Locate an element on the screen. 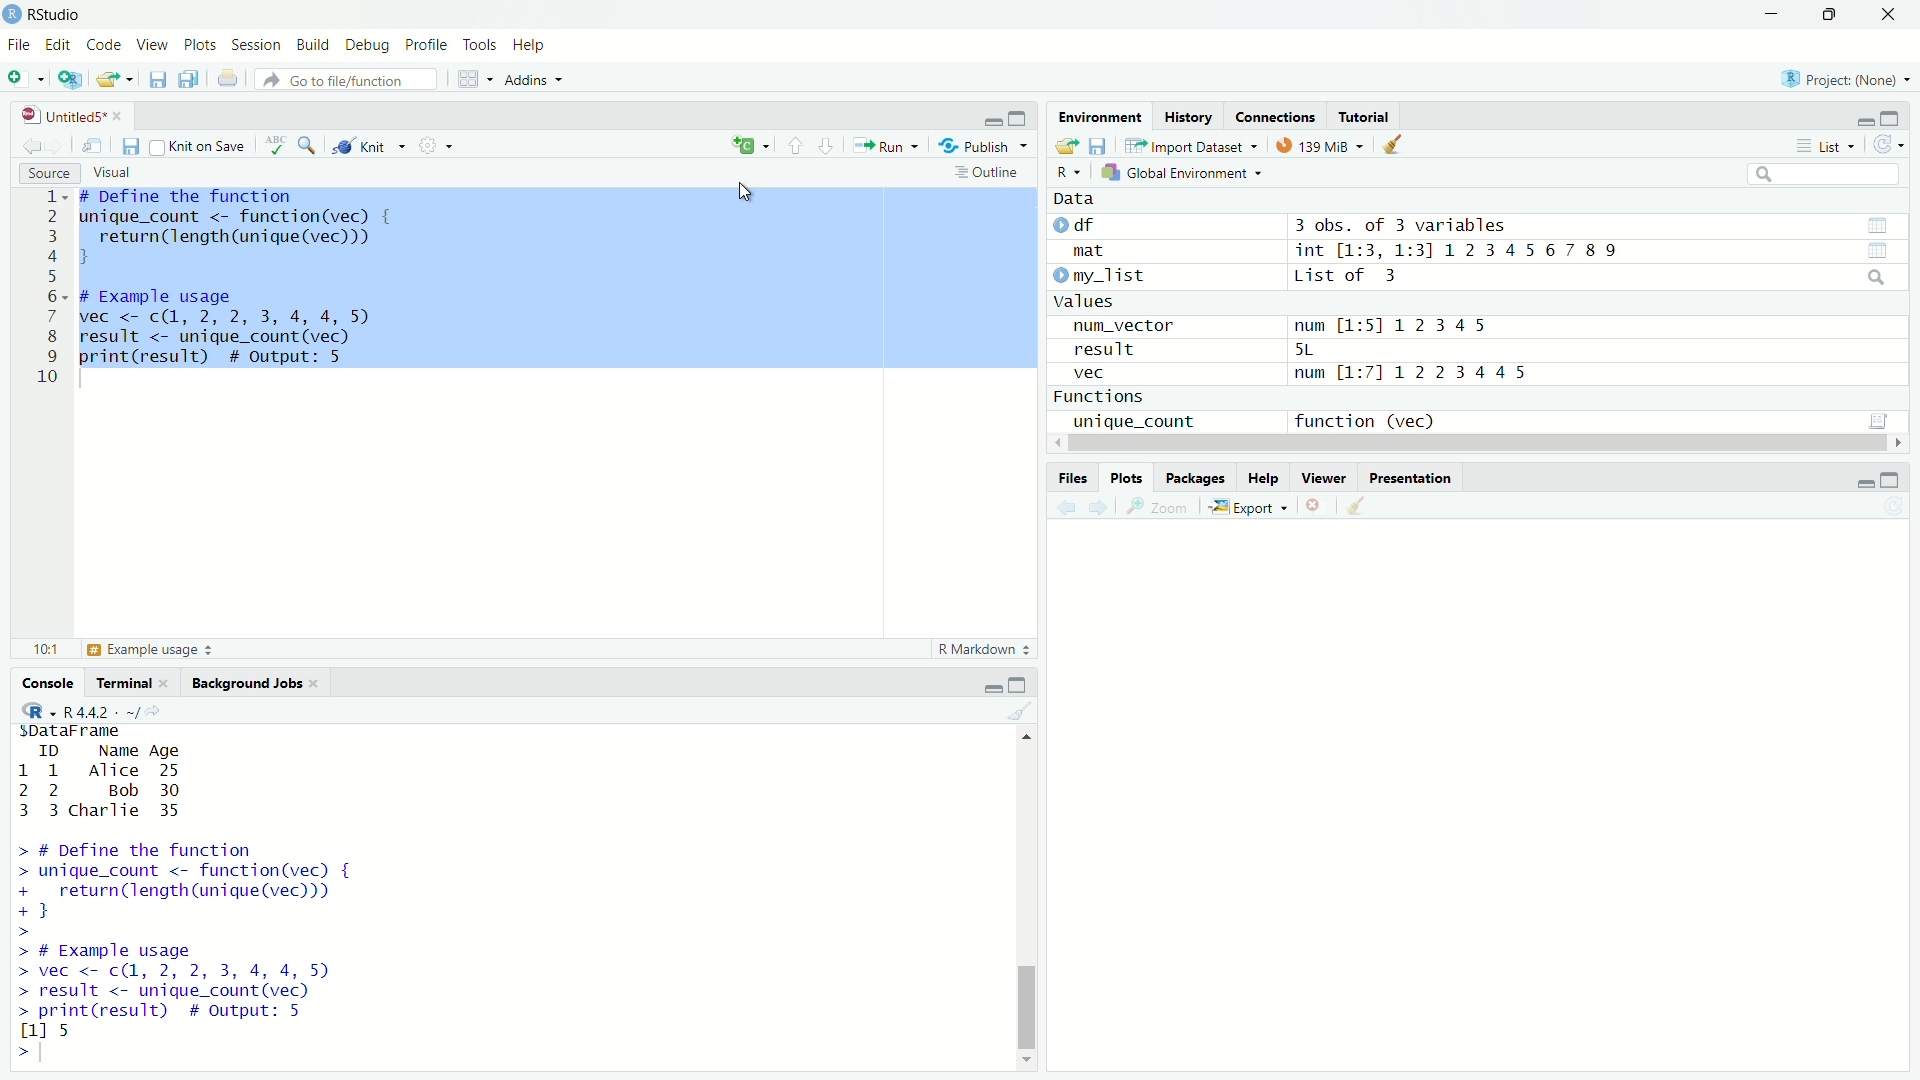  Data
O df 3 obs. of 3 variables

mat int [1:3, 1:31 123456789
Omy_list List of 3
values

num_vector num [1:5] 12345

result SL

vec num [1:7] 1223445
Functions

unique_count function (vec) is located at coordinates (1341, 313).